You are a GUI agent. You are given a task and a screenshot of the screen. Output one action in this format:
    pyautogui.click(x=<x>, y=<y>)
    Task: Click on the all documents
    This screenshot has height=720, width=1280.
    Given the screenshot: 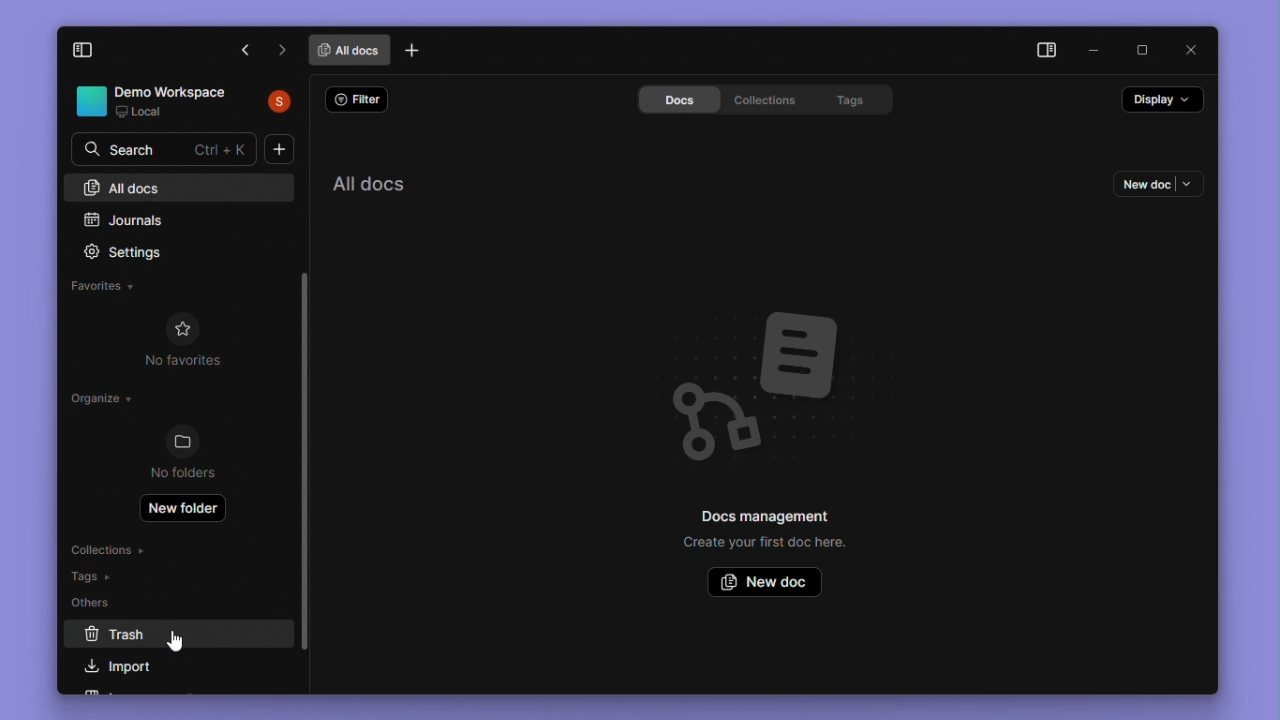 What is the action you would take?
    pyautogui.click(x=347, y=48)
    